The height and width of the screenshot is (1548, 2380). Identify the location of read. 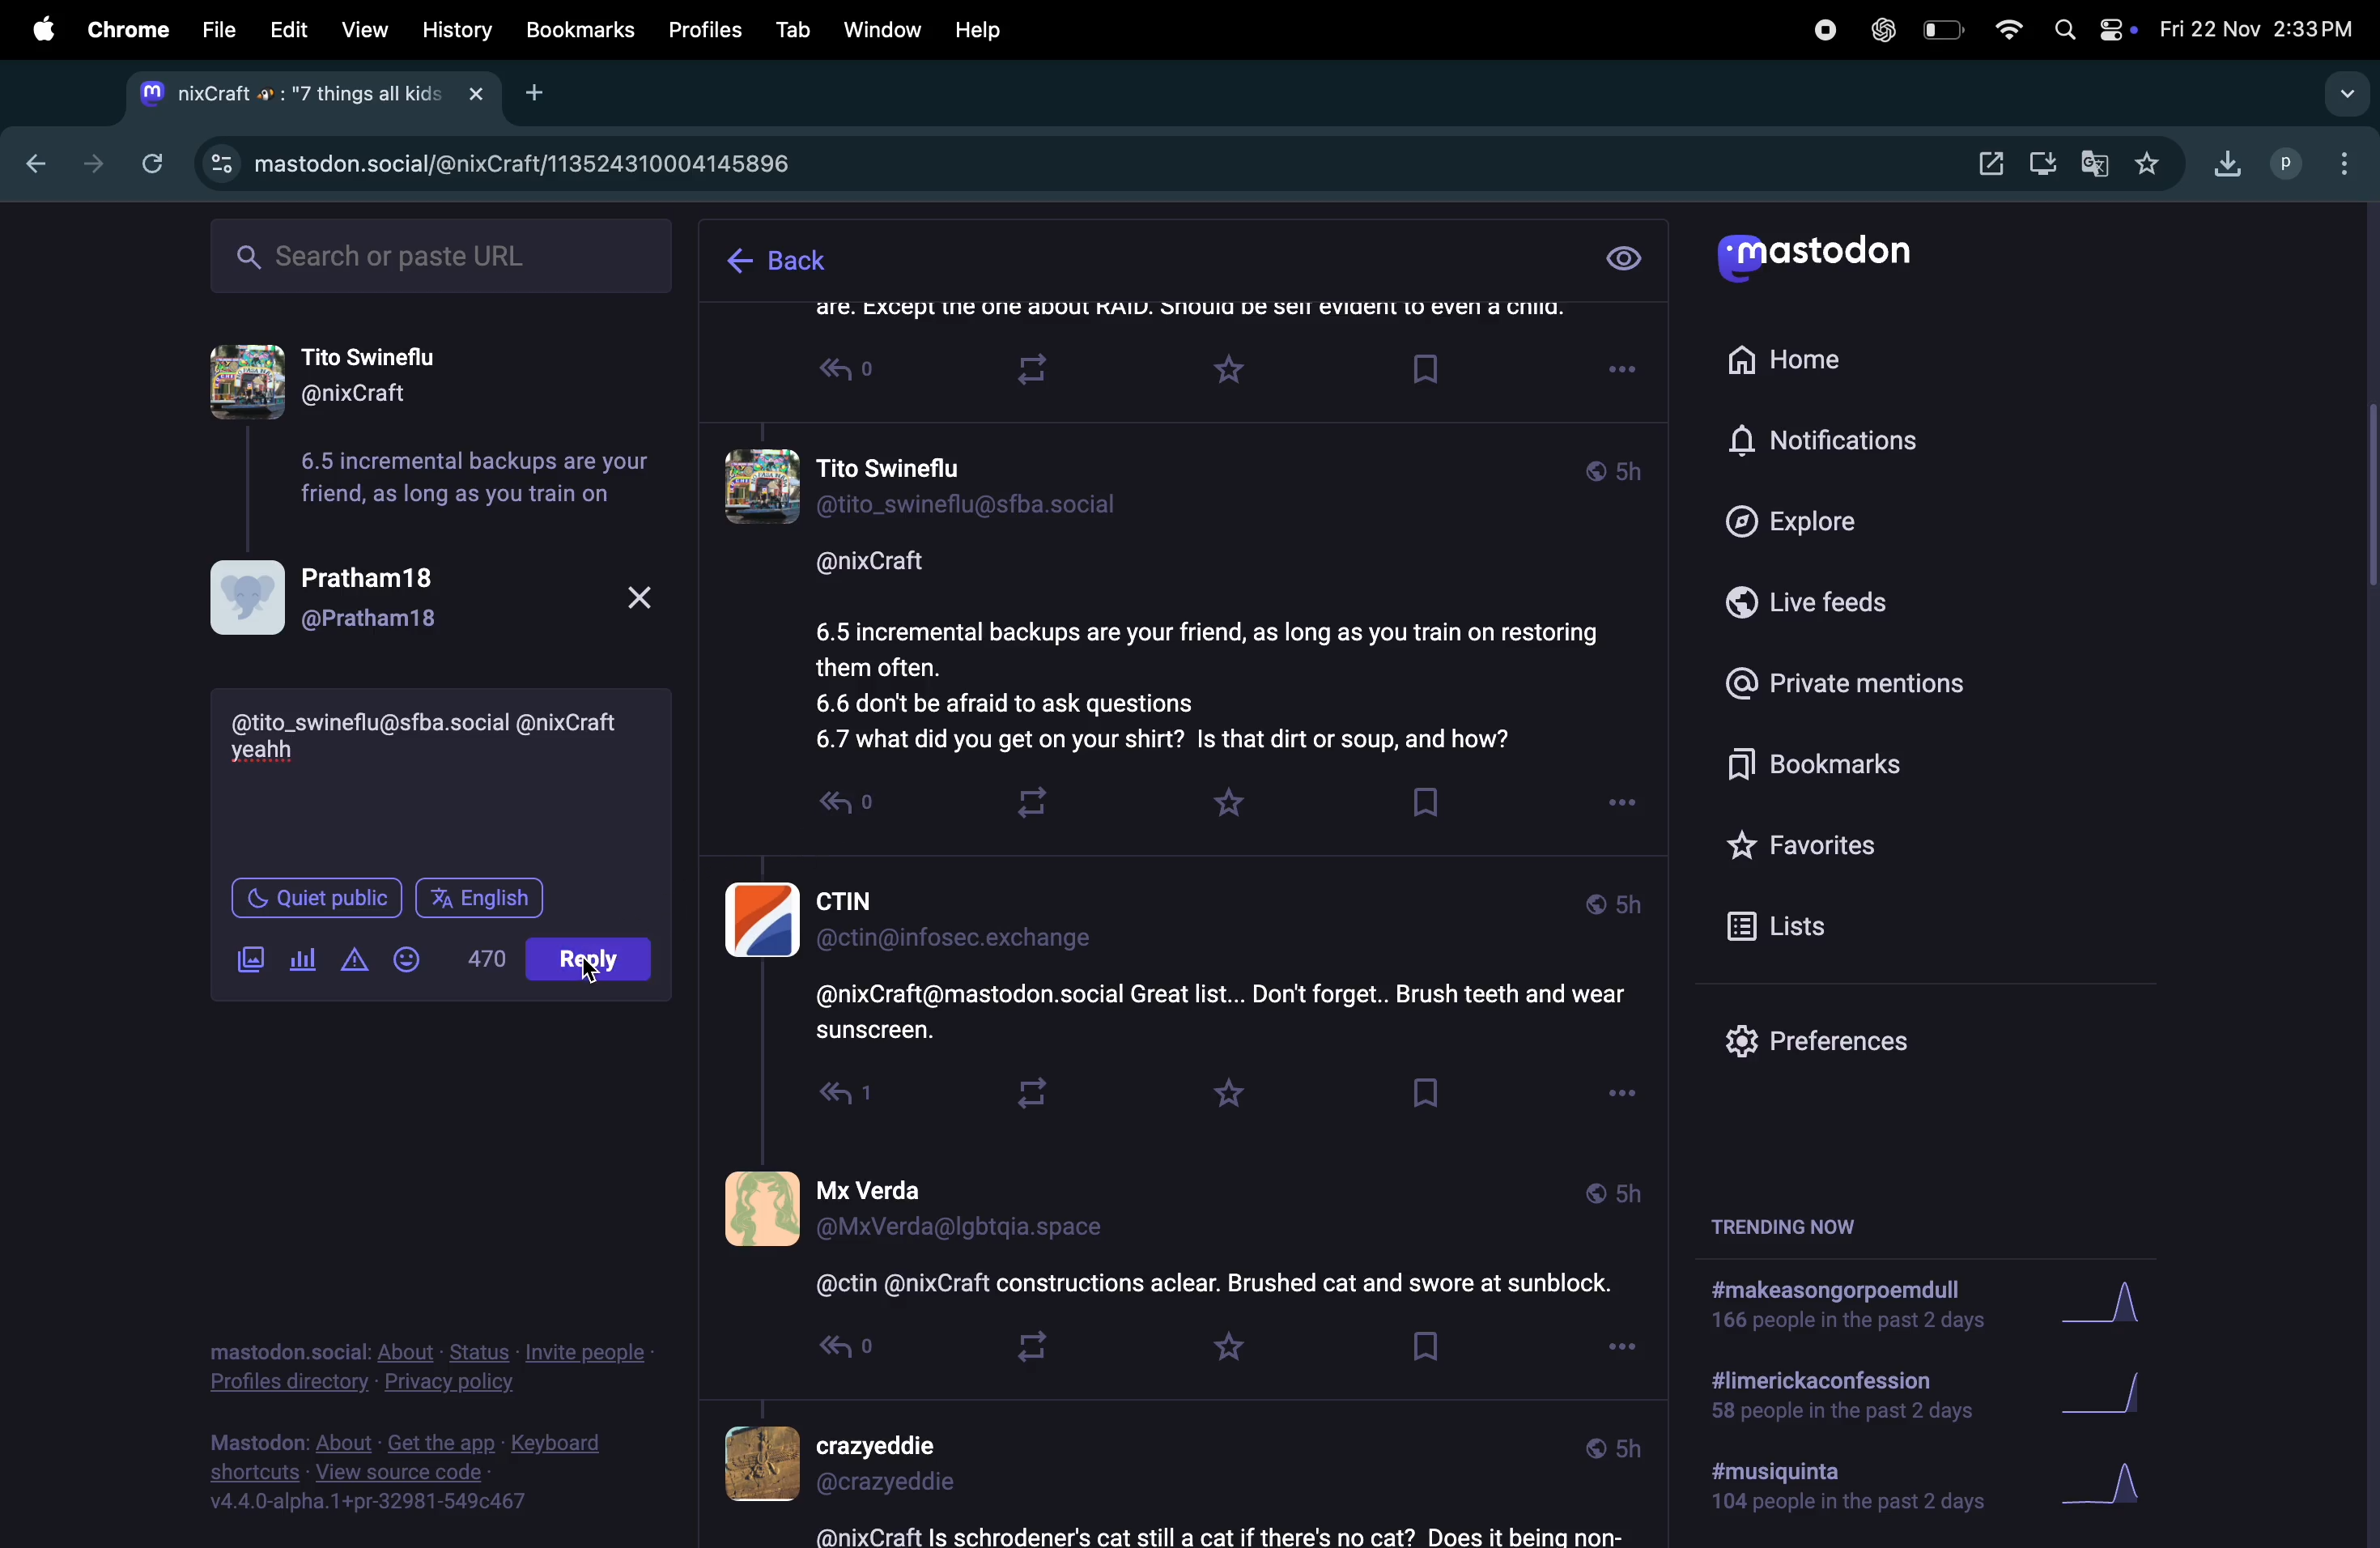
(860, 817).